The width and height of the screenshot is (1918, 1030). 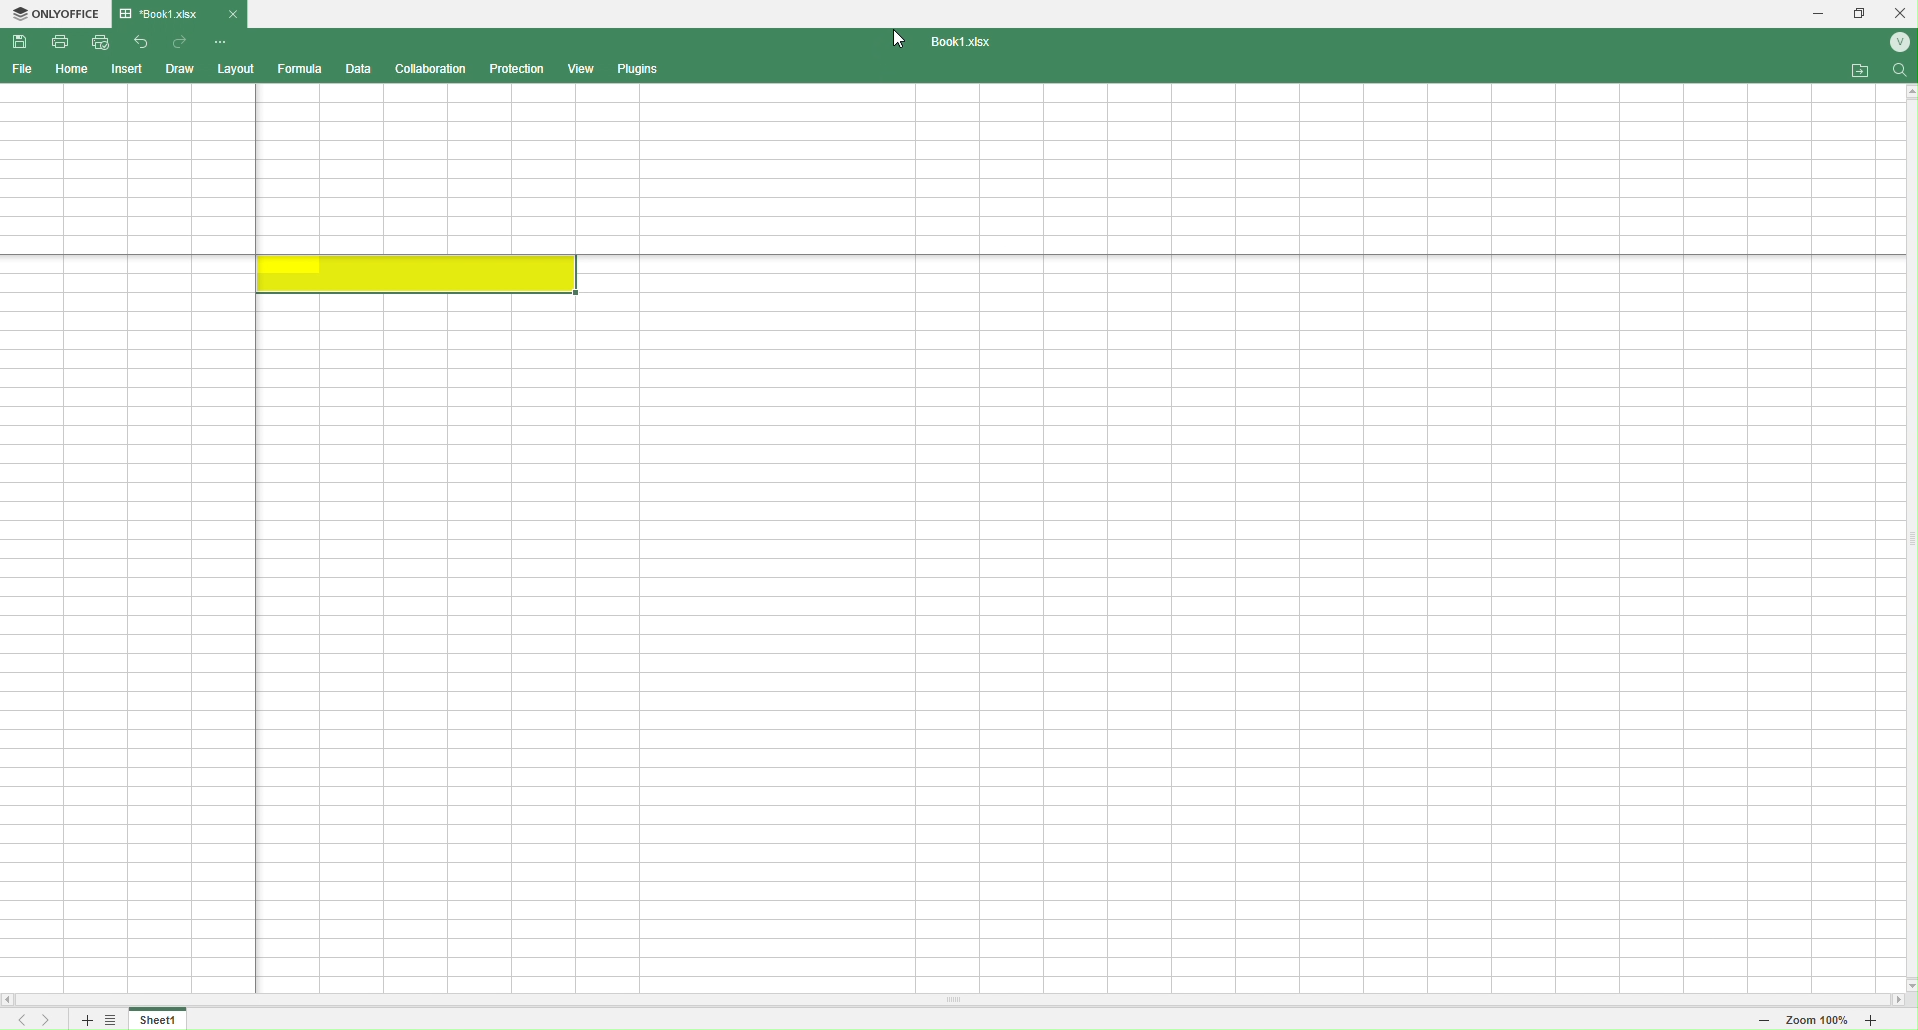 What do you see at coordinates (966, 43) in the screenshot?
I see `Book1.xlsx` at bounding box center [966, 43].